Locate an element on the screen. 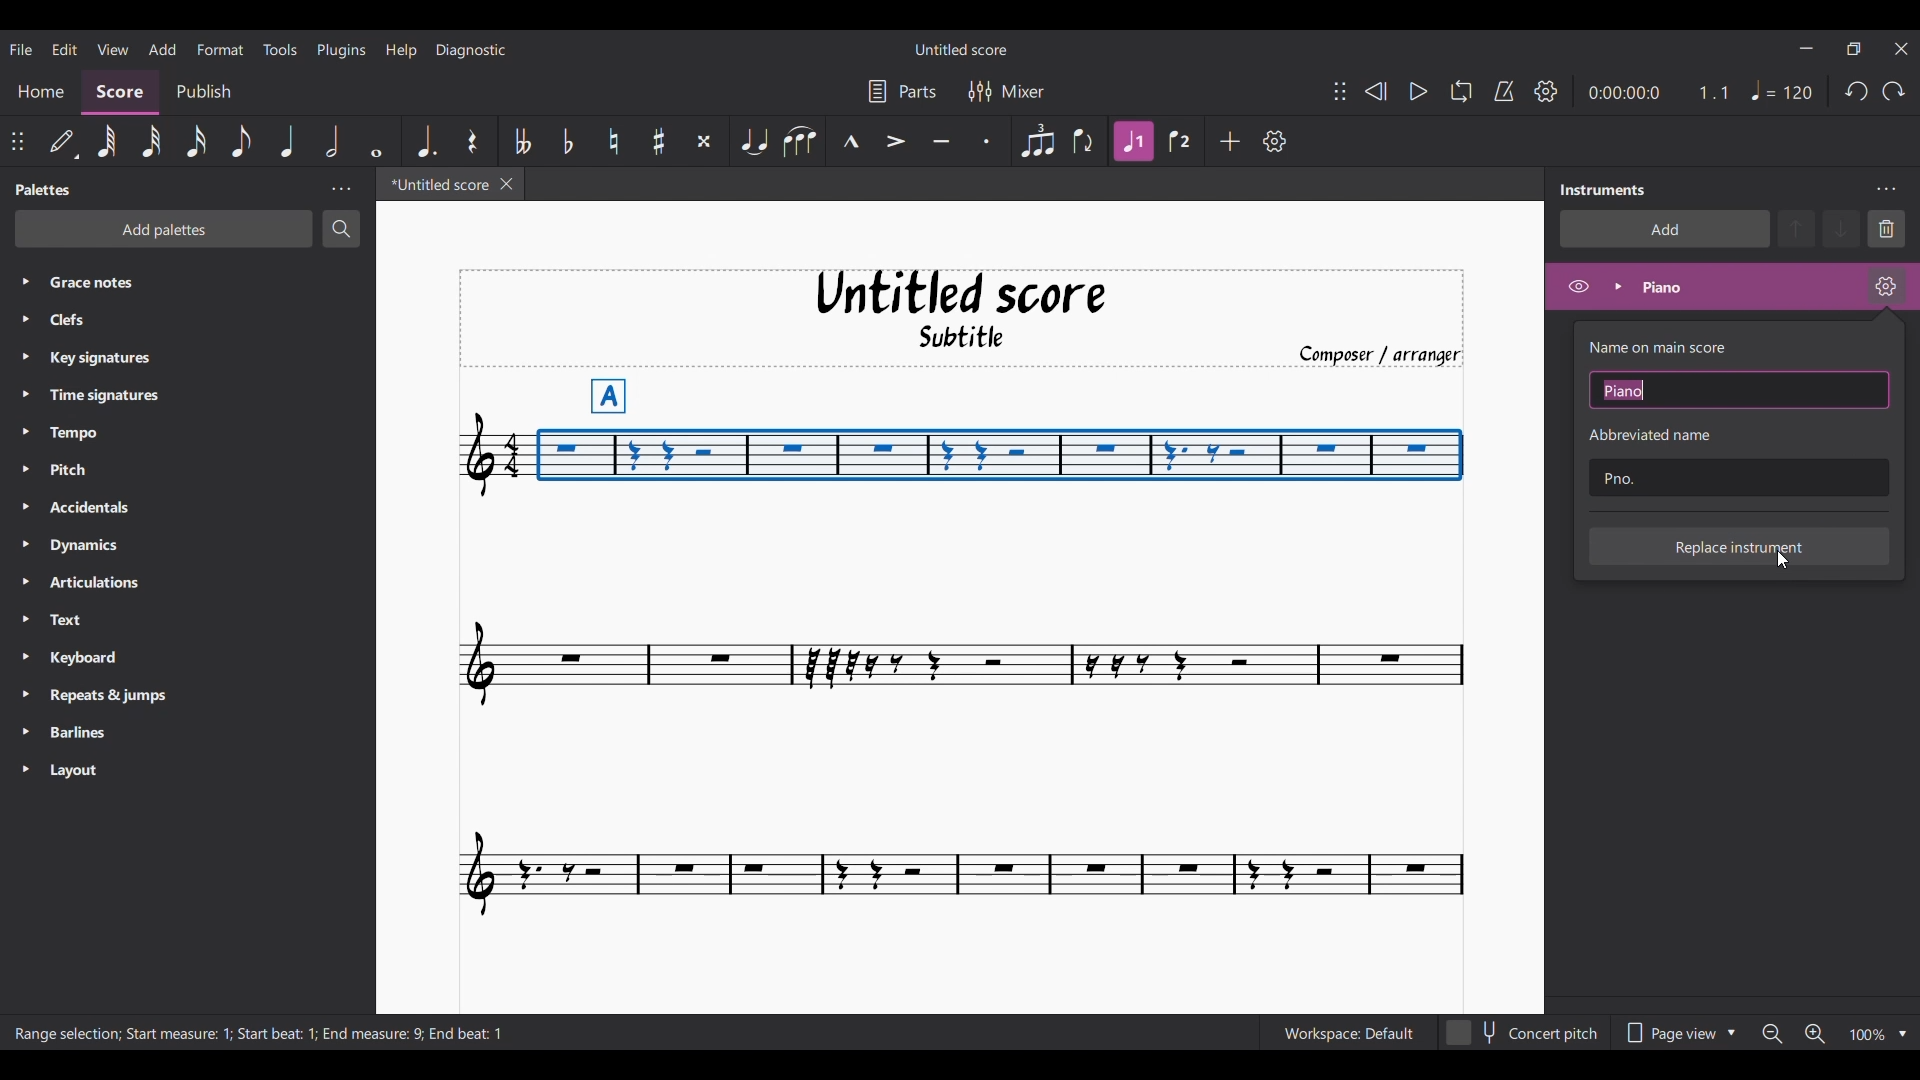  Metronome is located at coordinates (1504, 91).